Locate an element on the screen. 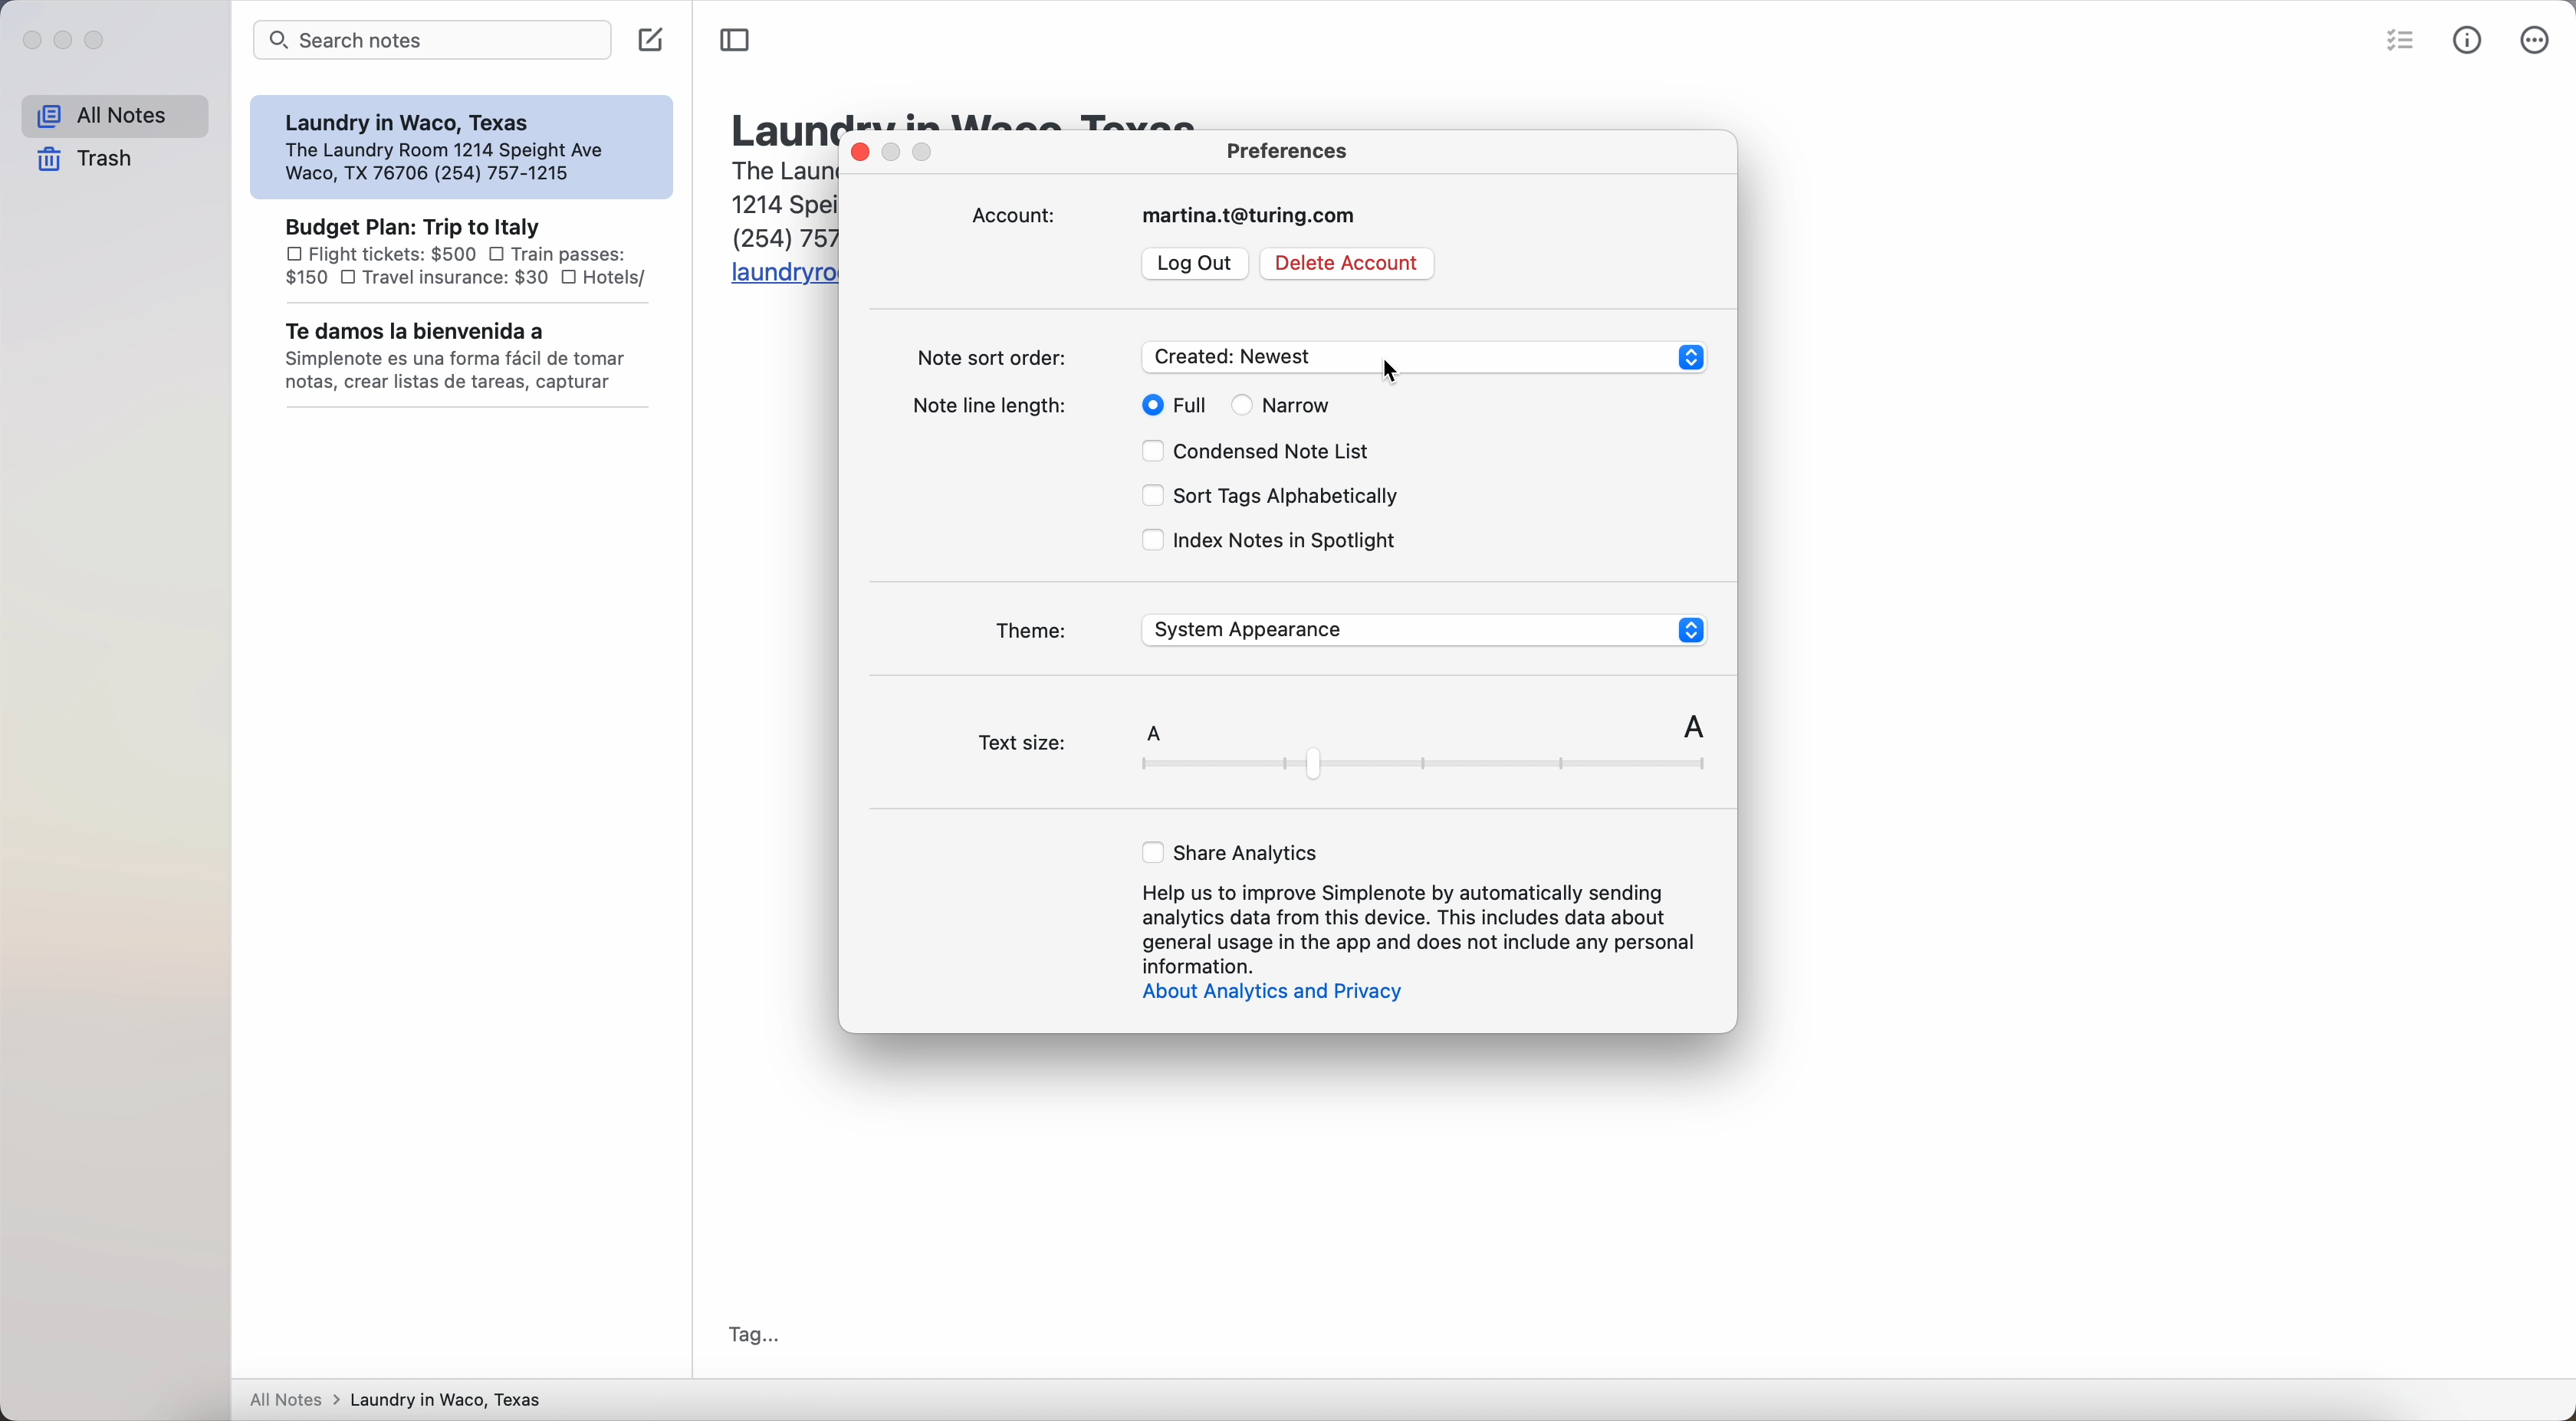 The height and width of the screenshot is (1421, 2576). all notes > laundry in Waco, Texas is located at coordinates (406, 1396).